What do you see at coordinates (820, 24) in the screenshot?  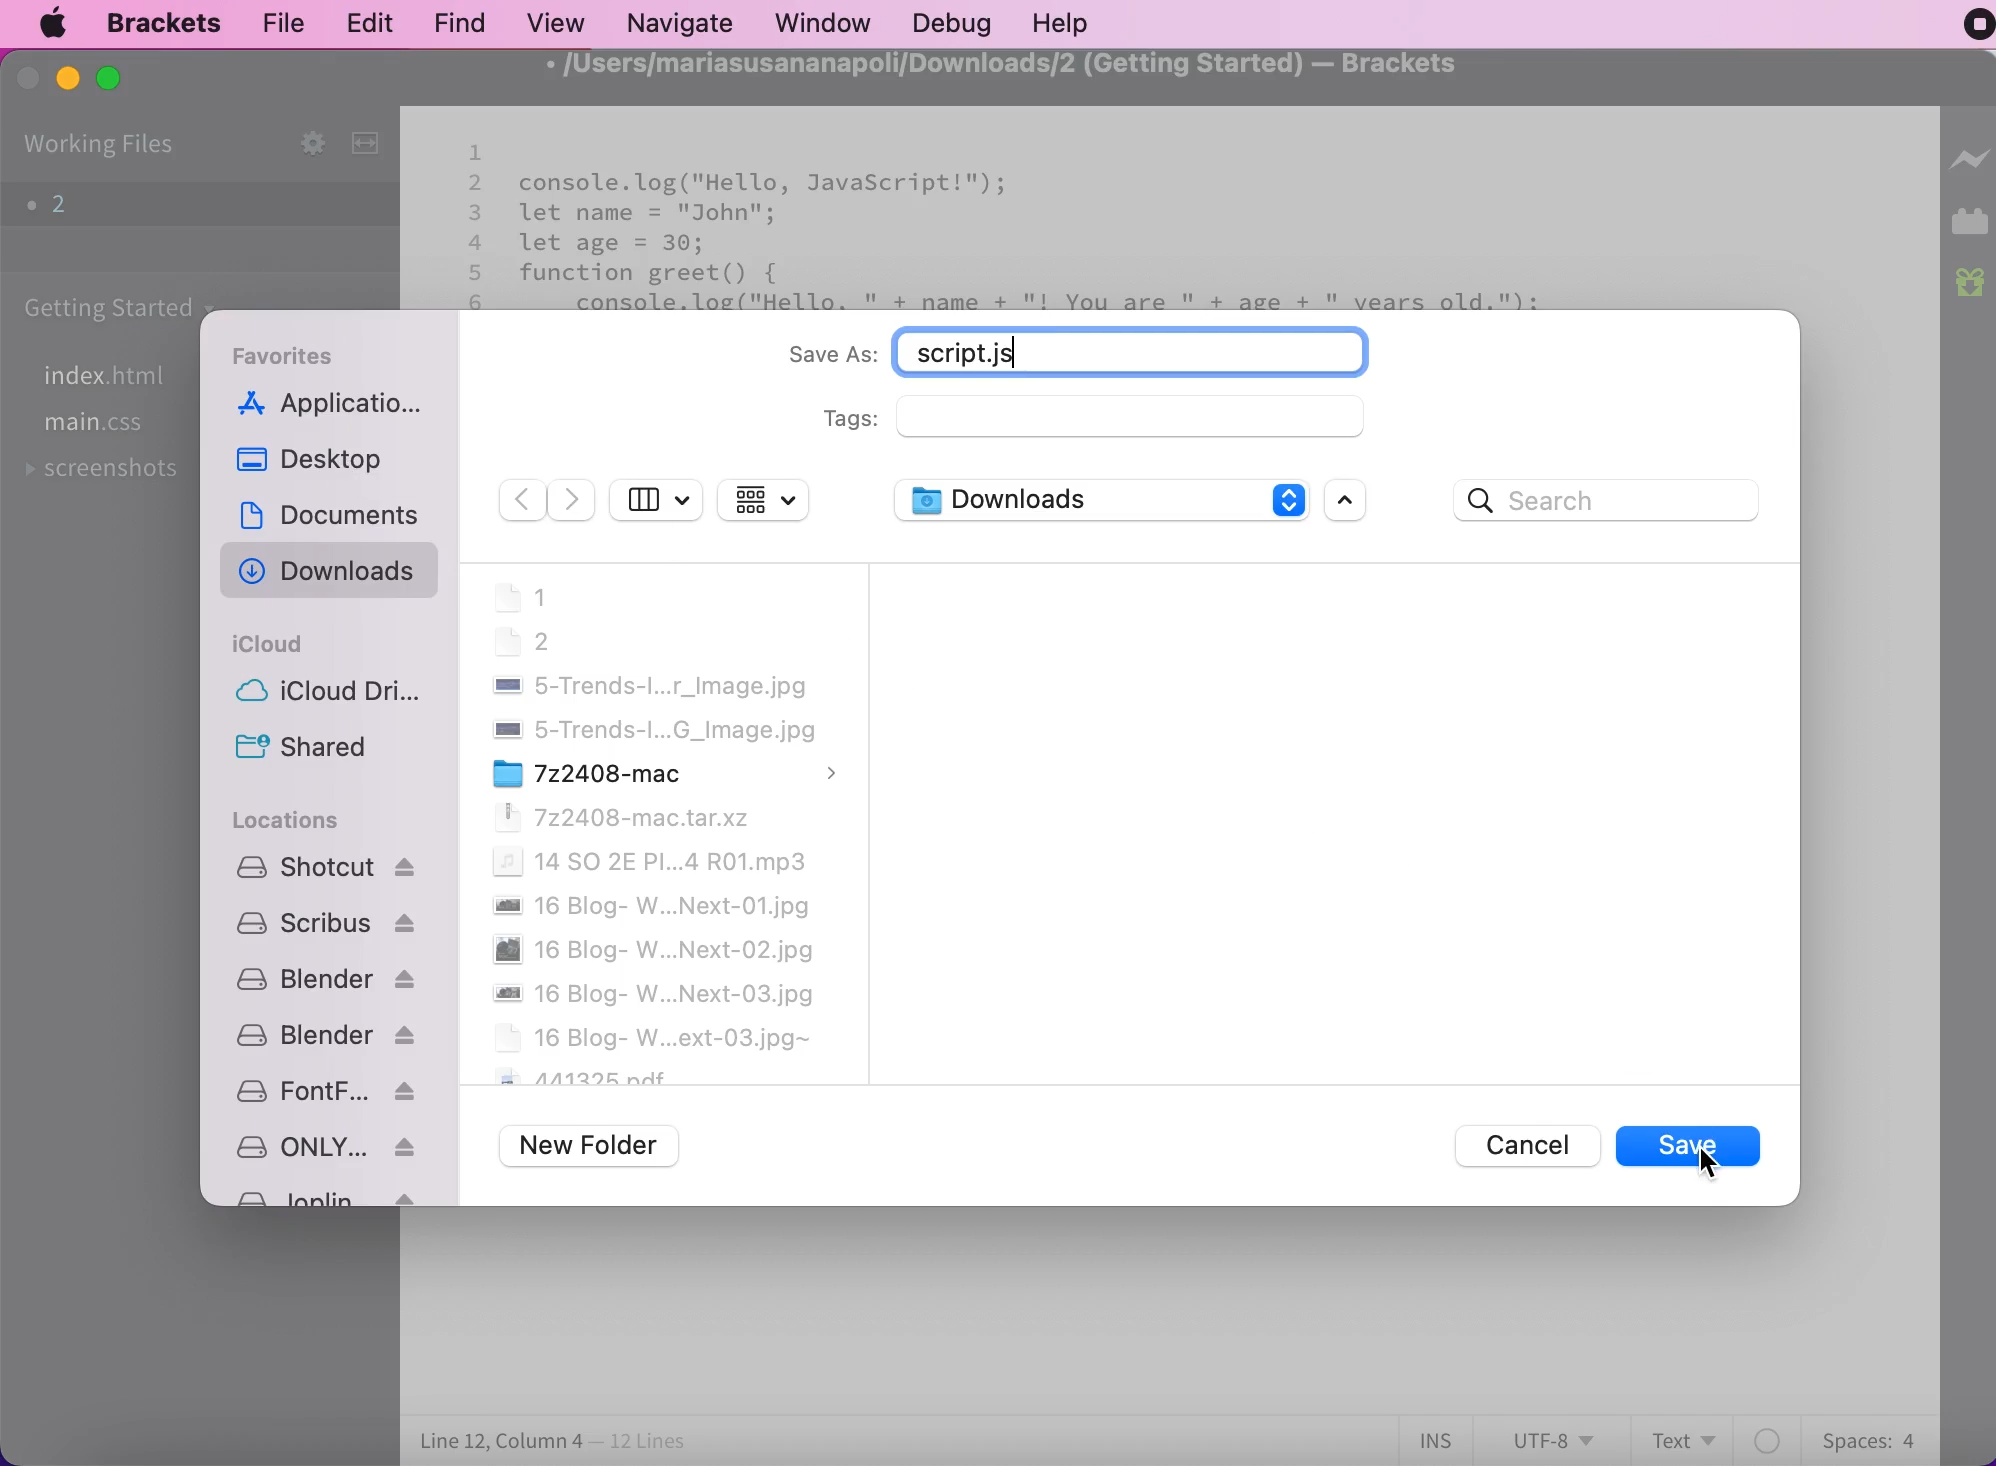 I see `window` at bounding box center [820, 24].